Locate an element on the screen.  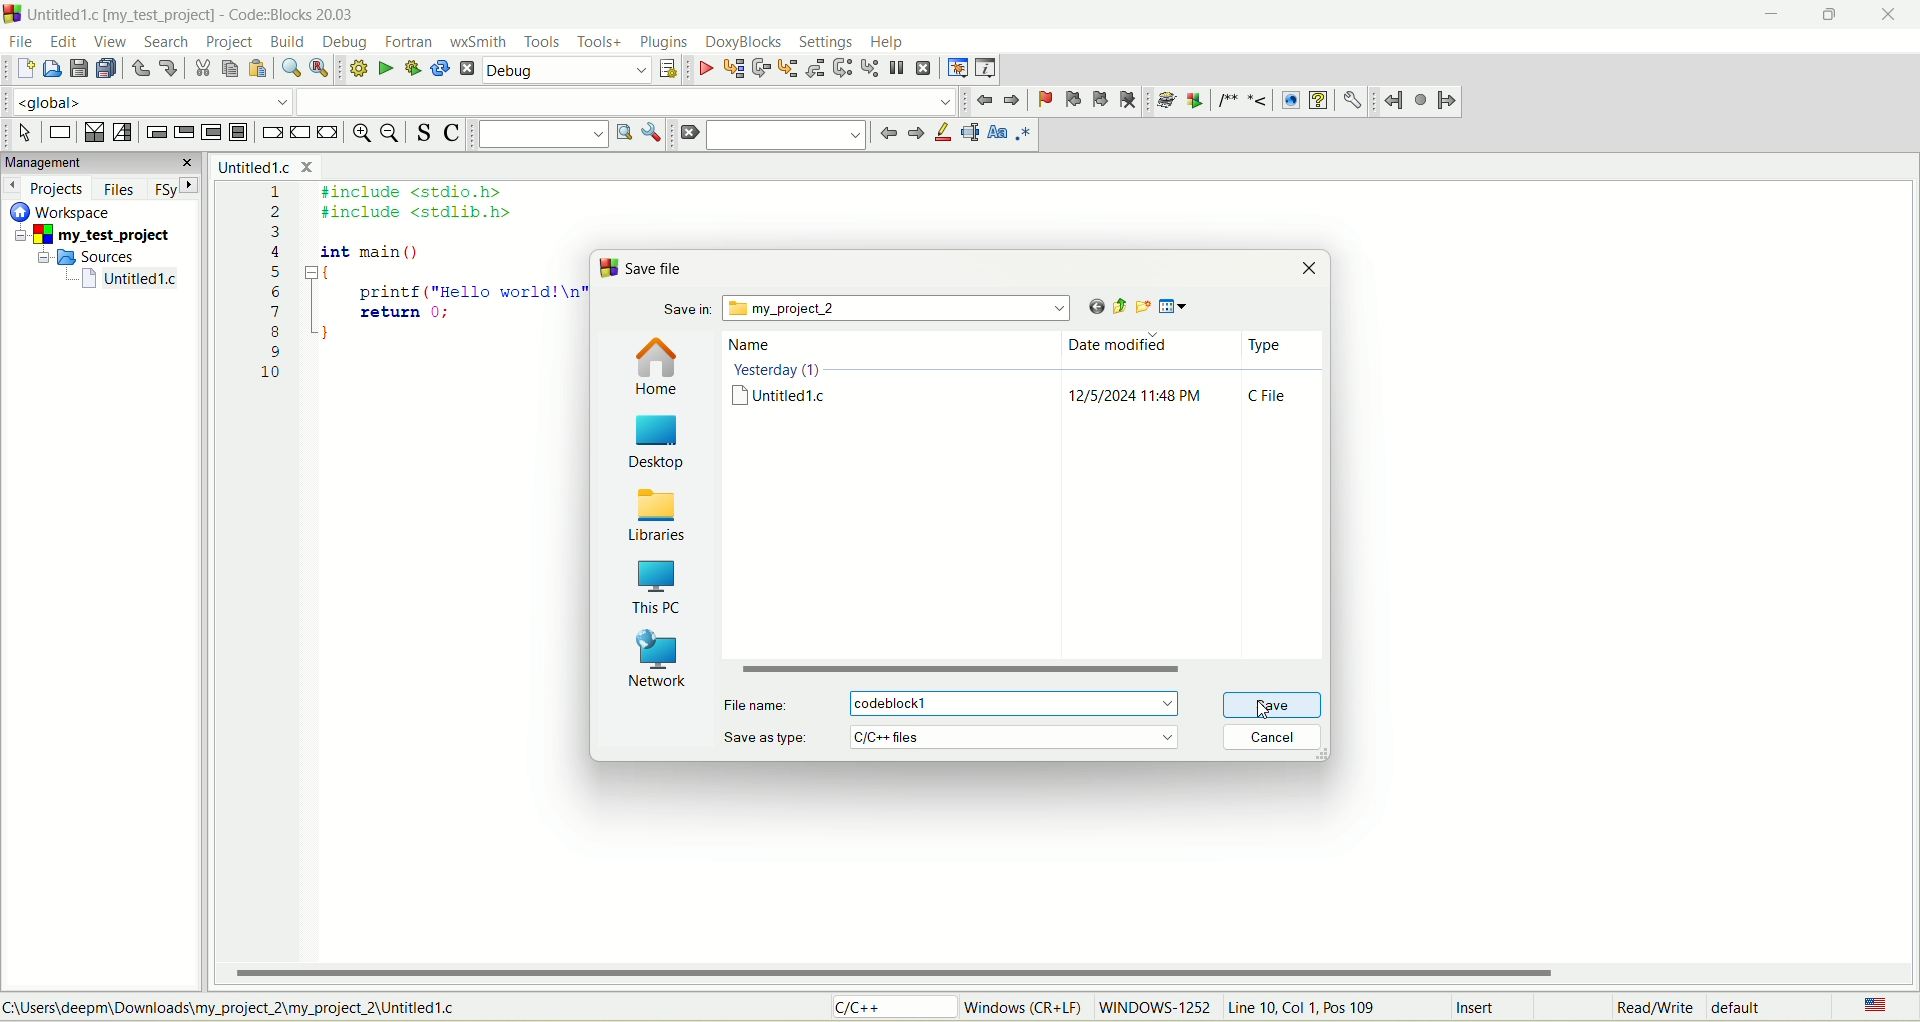
debug is located at coordinates (568, 71).